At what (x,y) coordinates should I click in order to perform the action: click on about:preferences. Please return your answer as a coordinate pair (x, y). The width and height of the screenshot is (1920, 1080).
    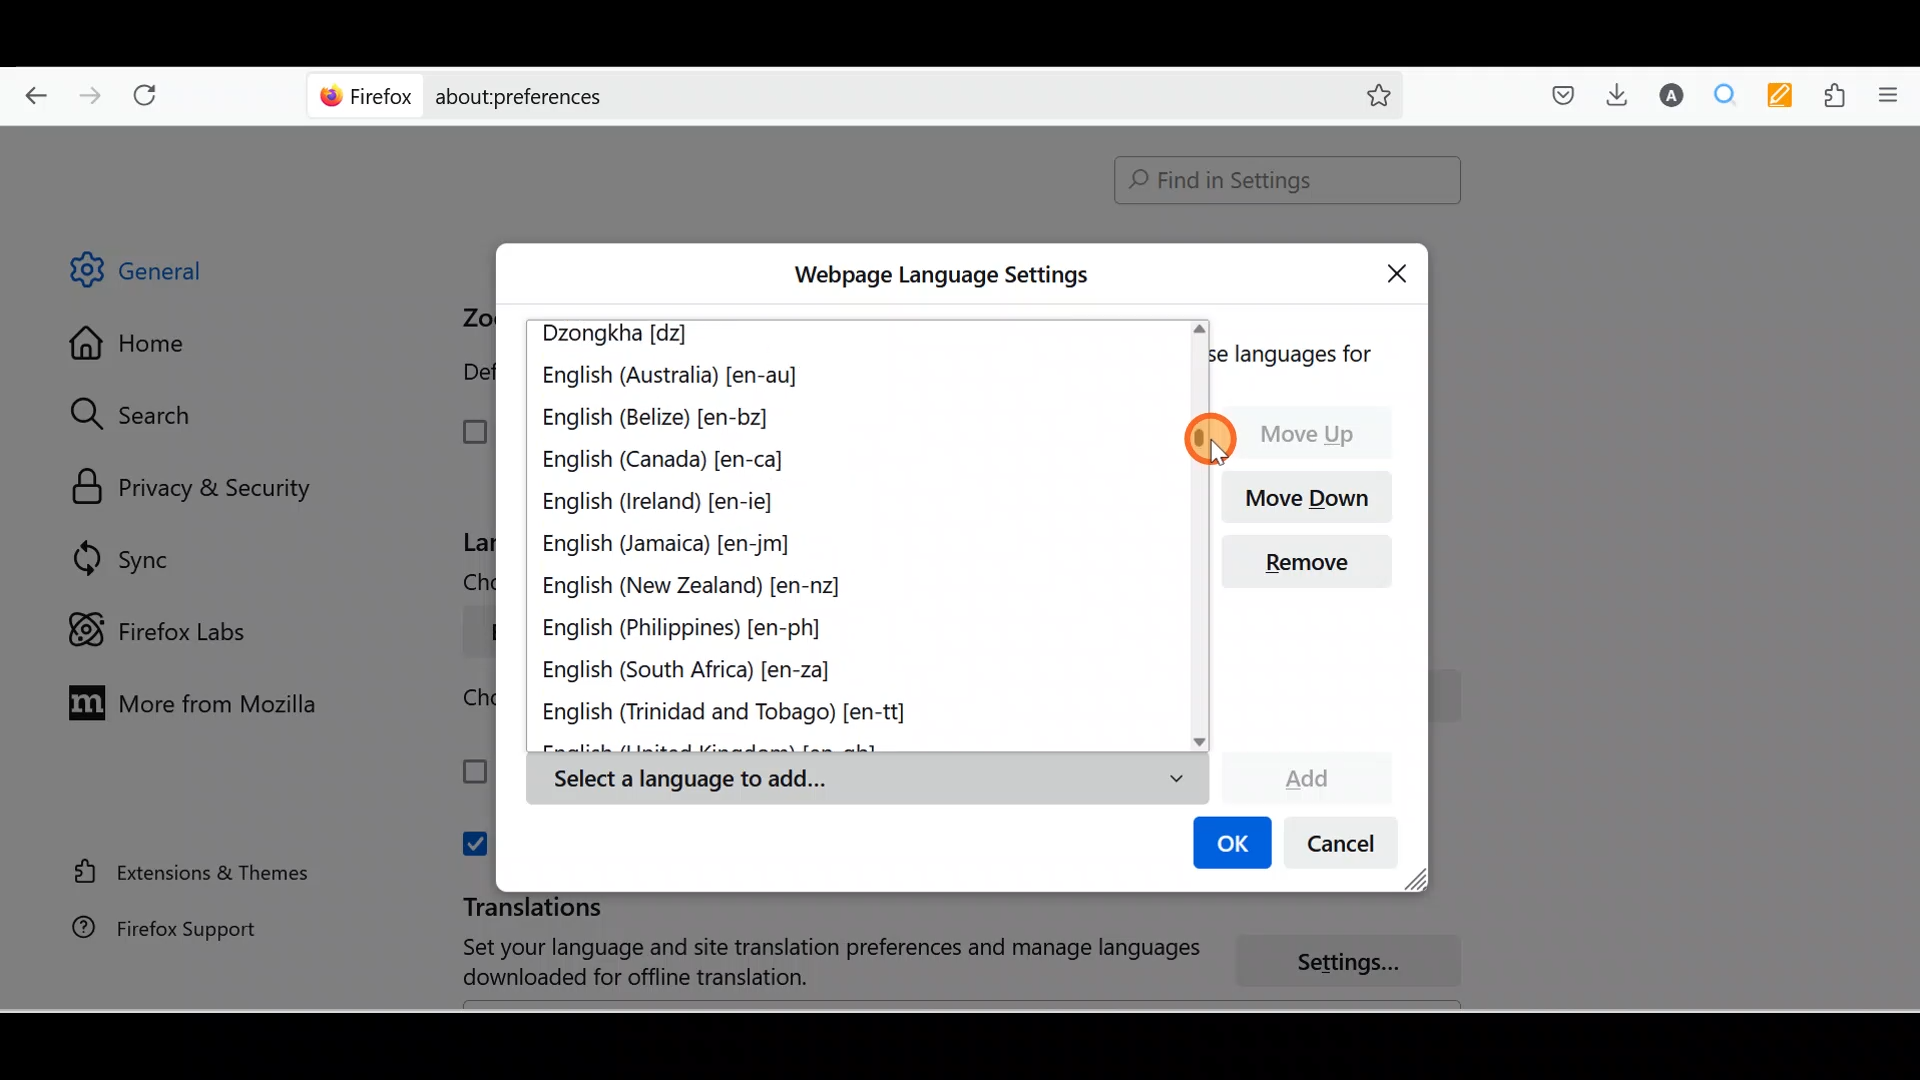
    Looking at the image, I should click on (798, 94).